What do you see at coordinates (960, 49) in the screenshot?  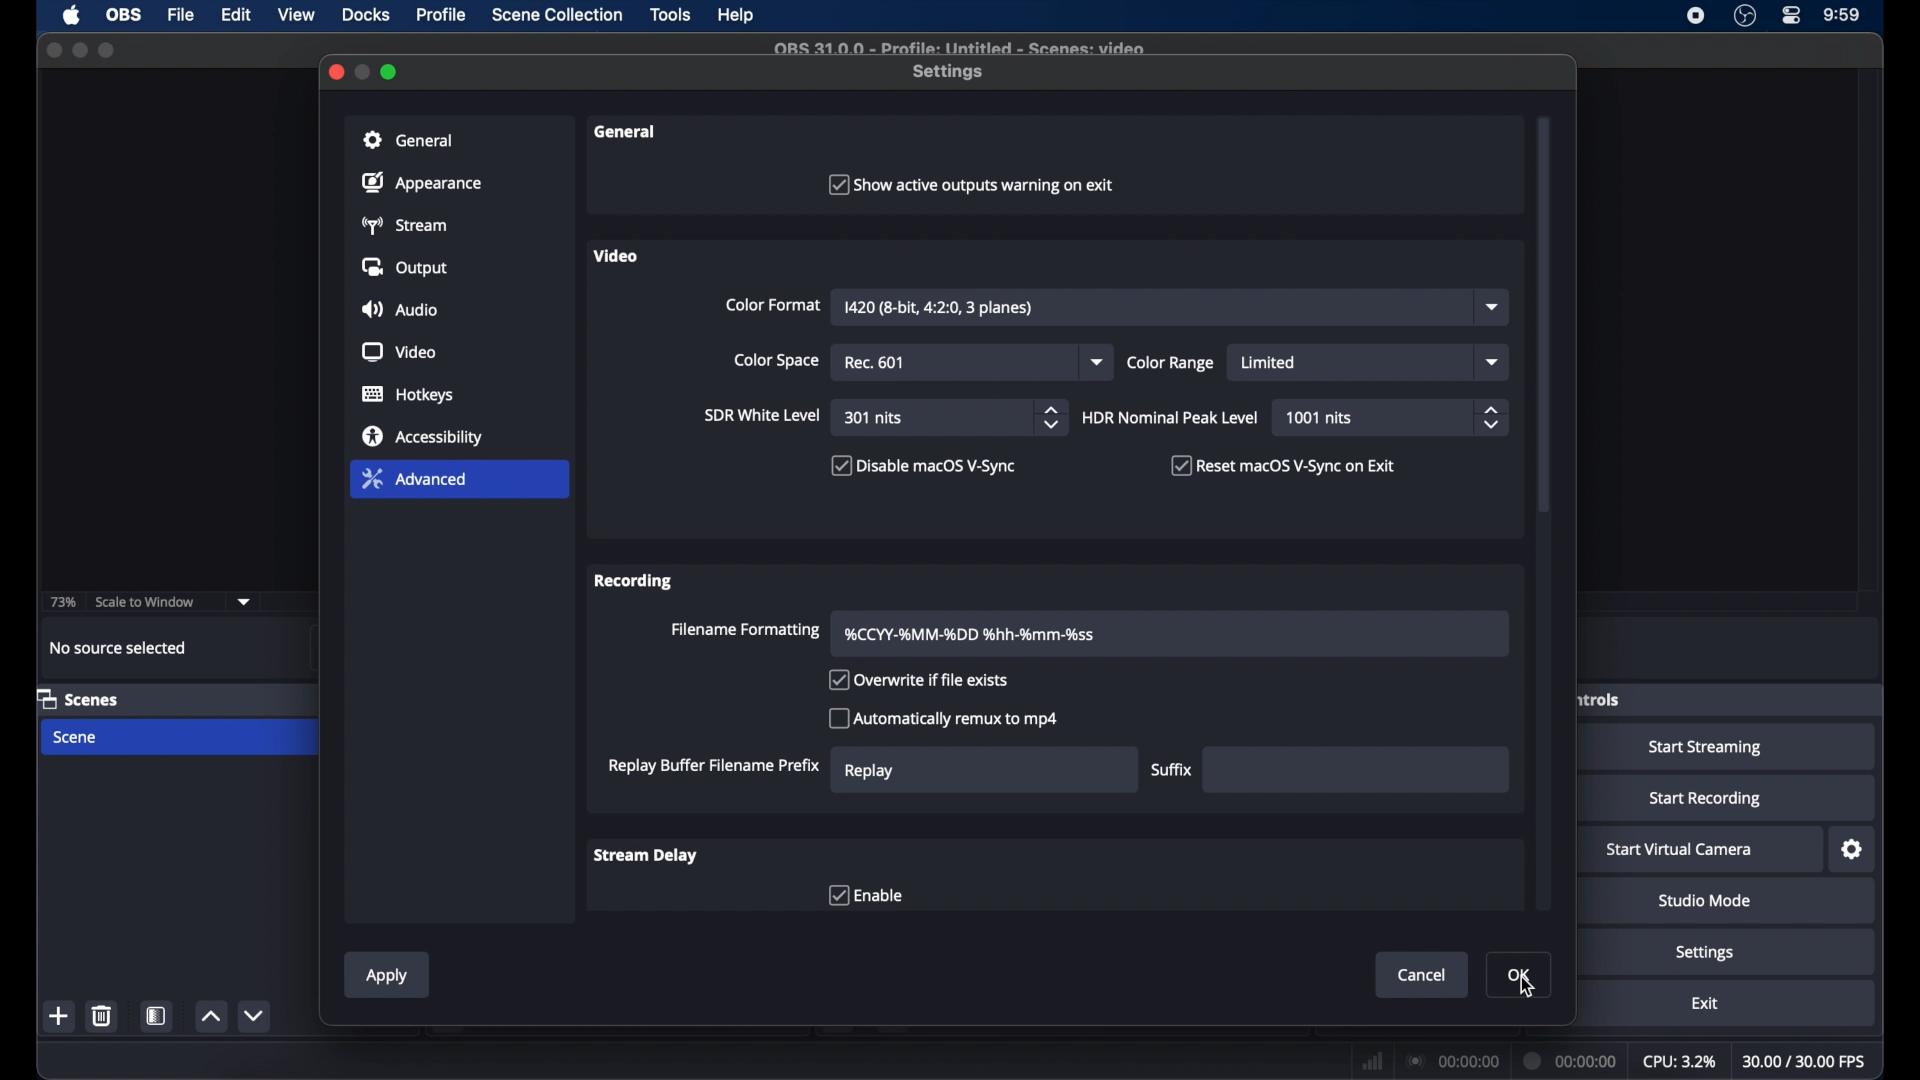 I see `filename` at bounding box center [960, 49].